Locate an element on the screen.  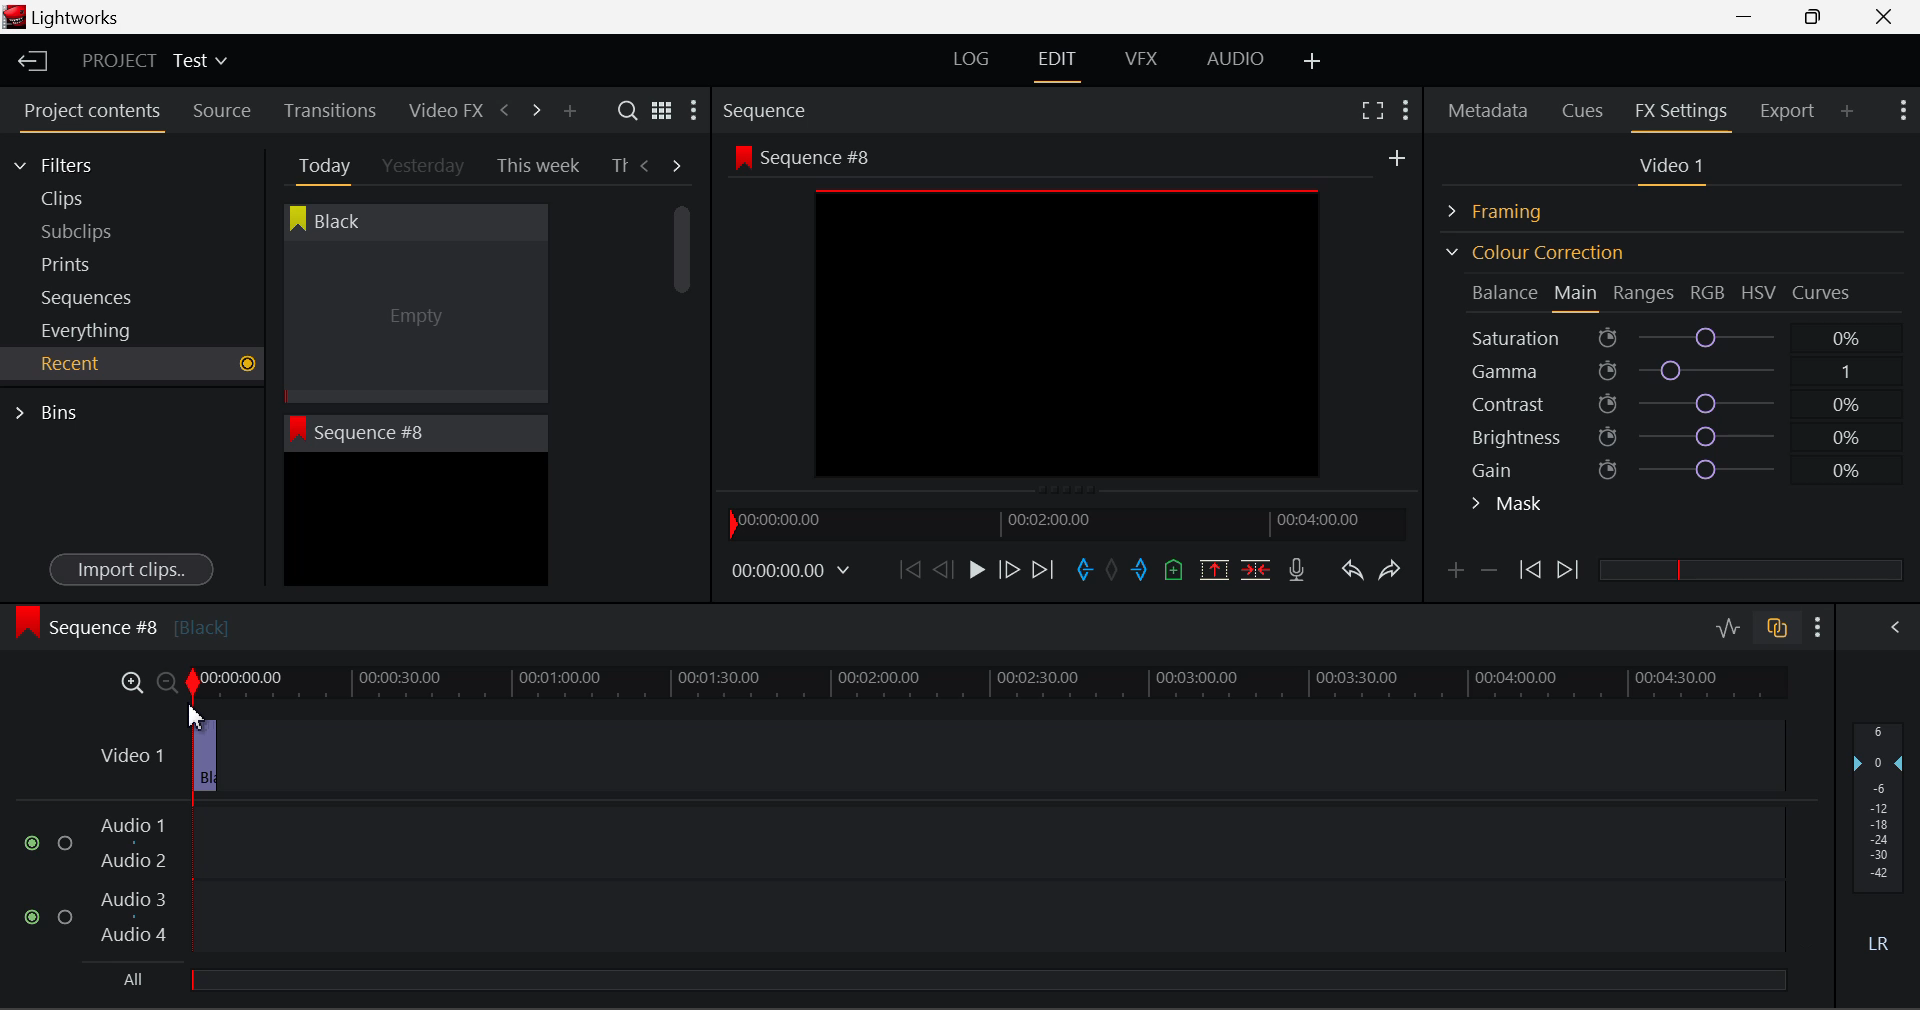
Restore Down is located at coordinates (1751, 17).